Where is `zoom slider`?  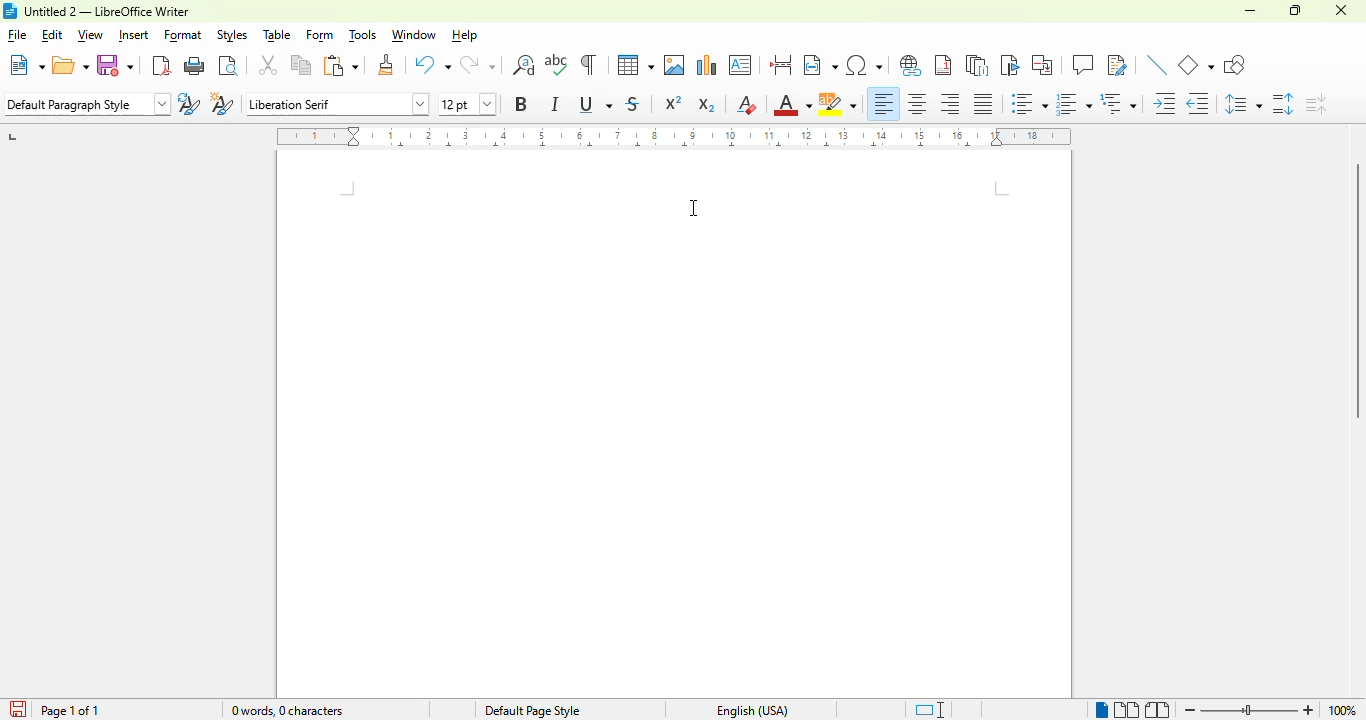 zoom slider is located at coordinates (1251, 709).